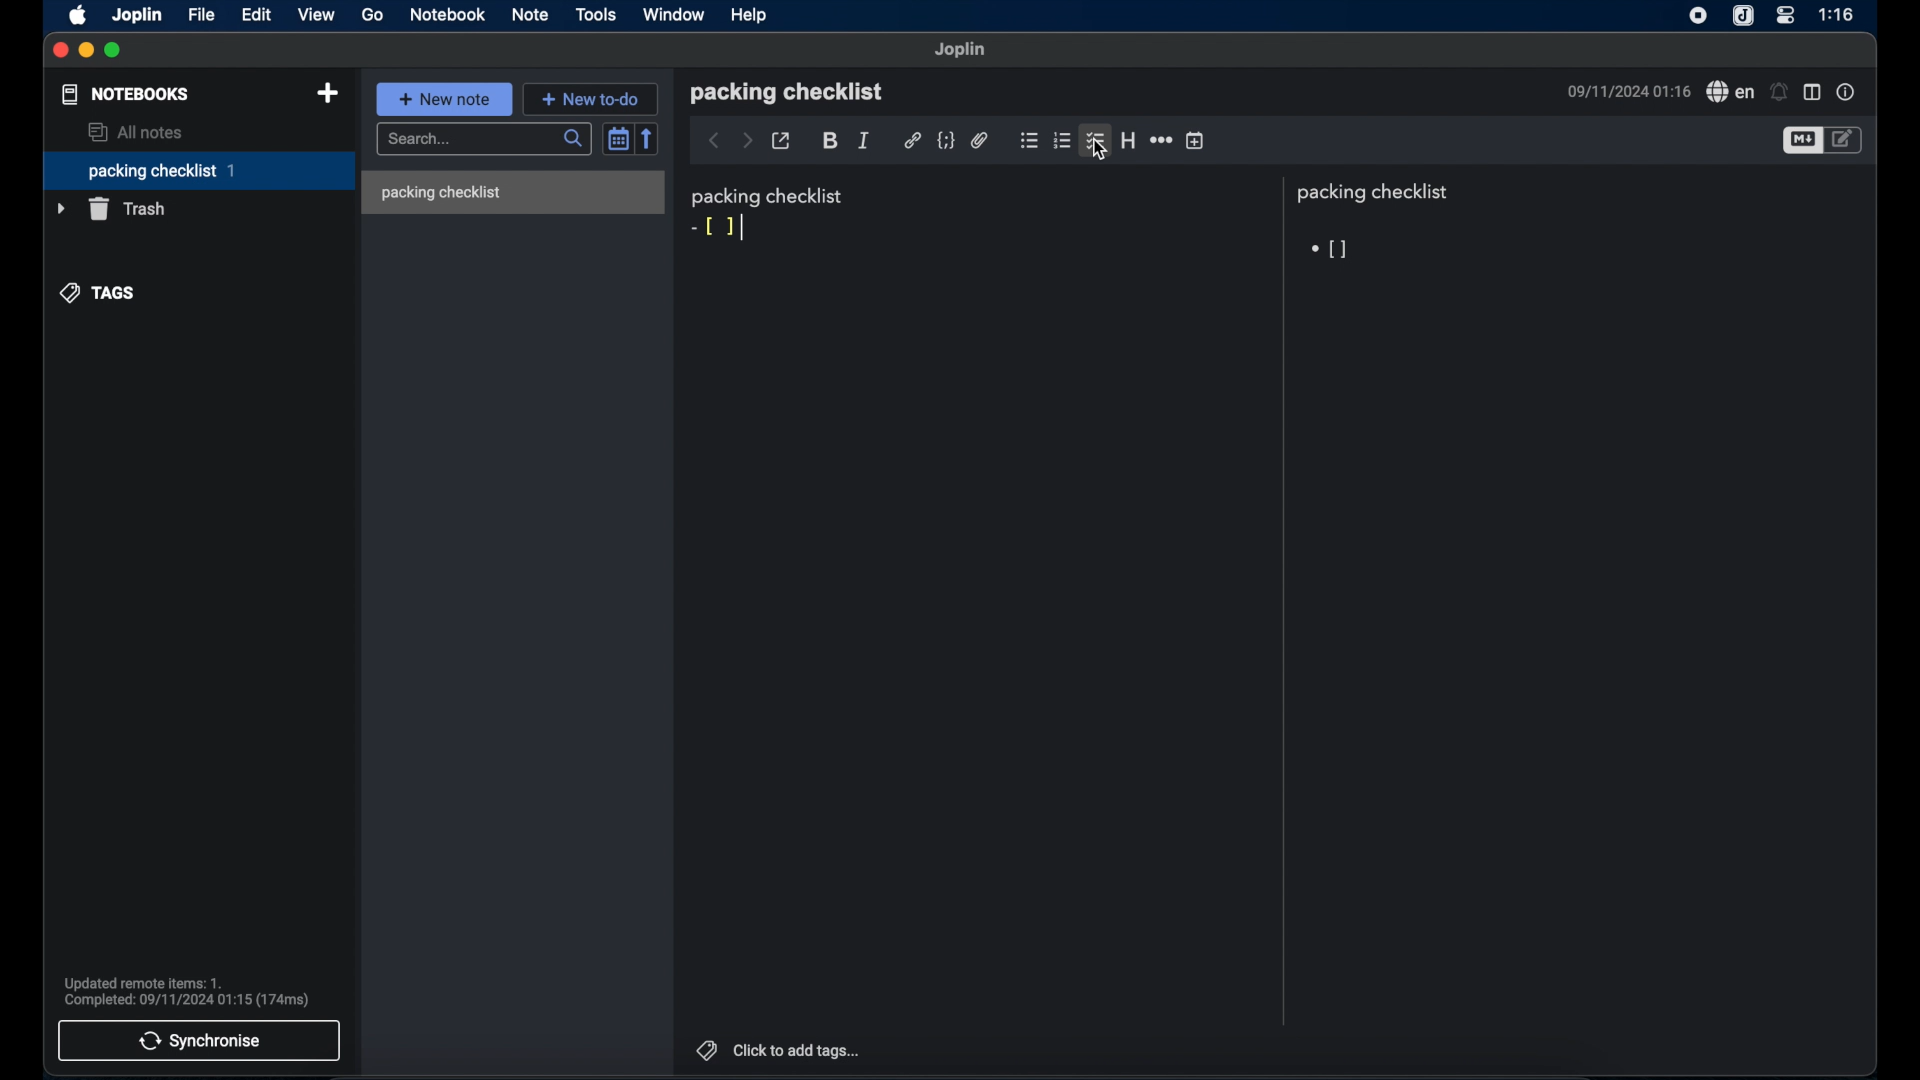  What do you see at coordinates (60, 50) in the screenshot?
I see `close` at bounding box center [60, 50].